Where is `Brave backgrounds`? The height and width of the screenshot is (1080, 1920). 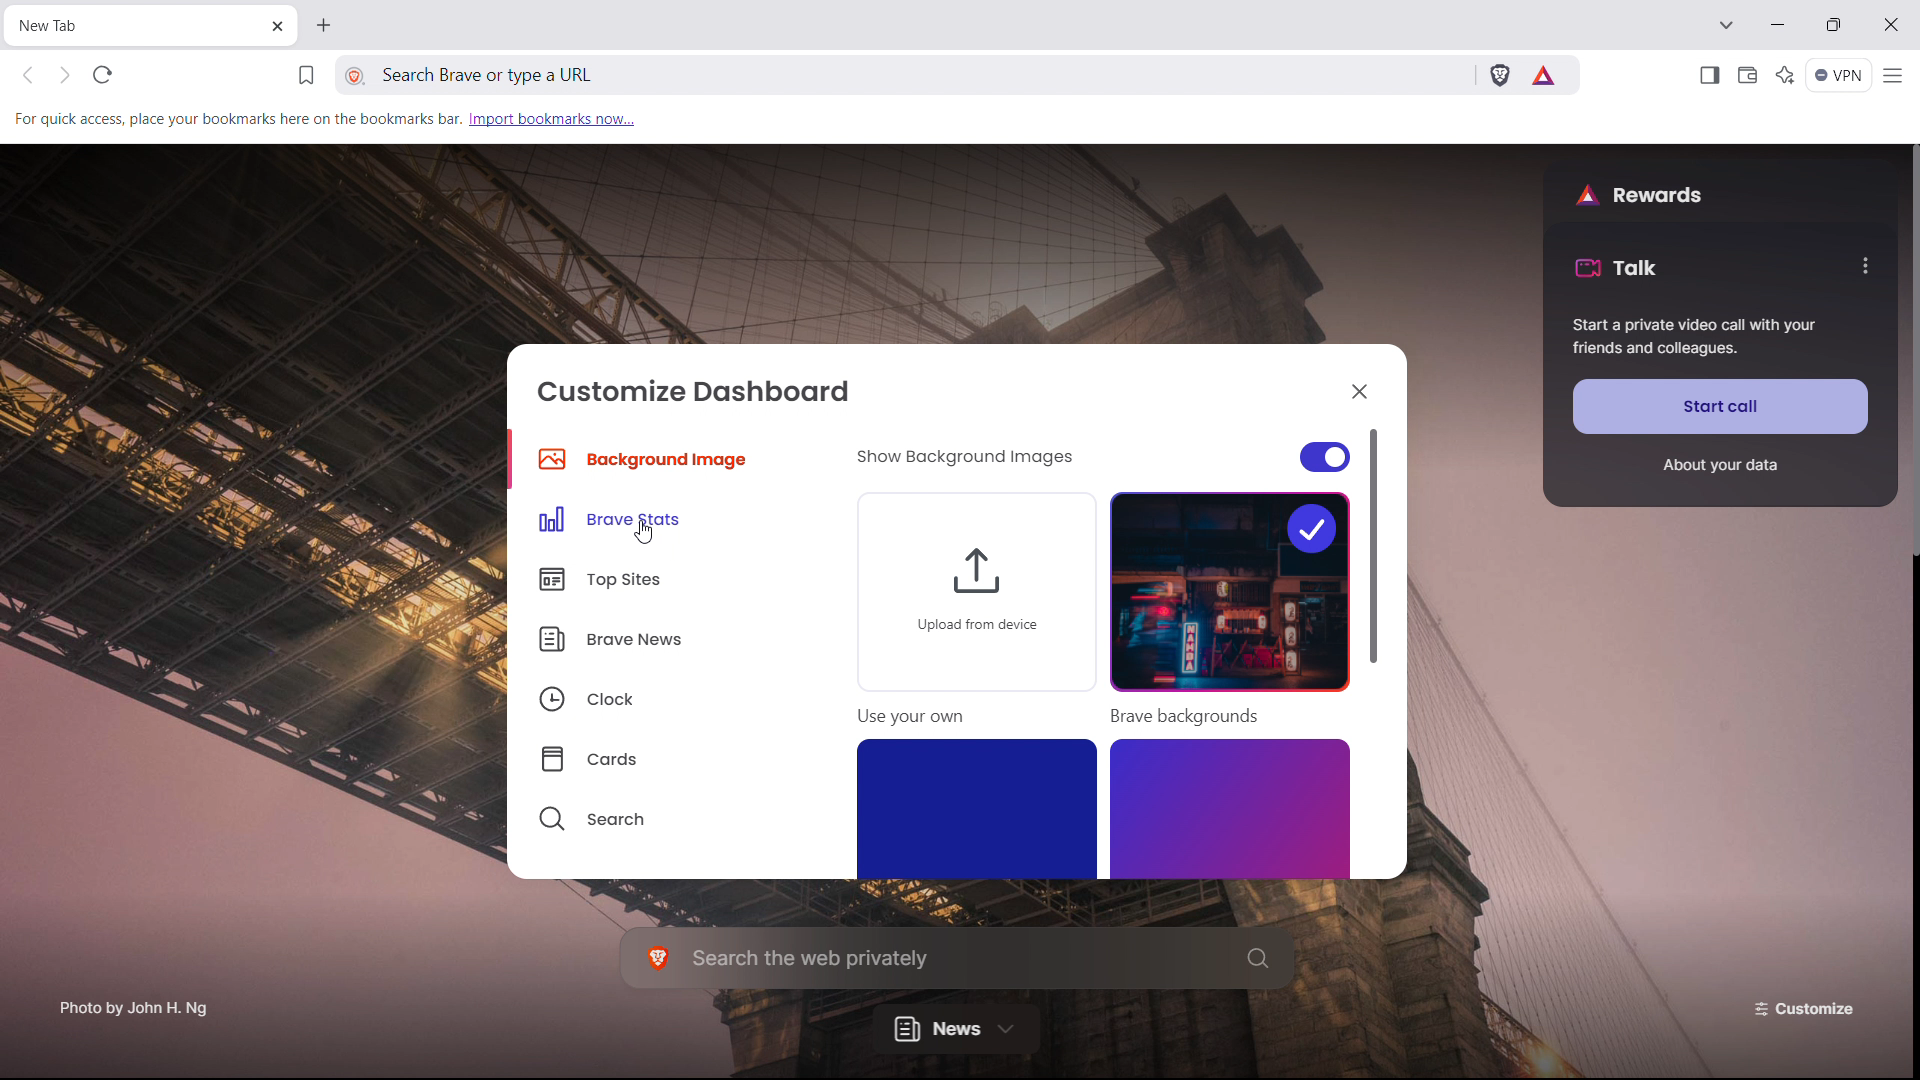 Brave backgrounds is located at coordinates (1186, 718).